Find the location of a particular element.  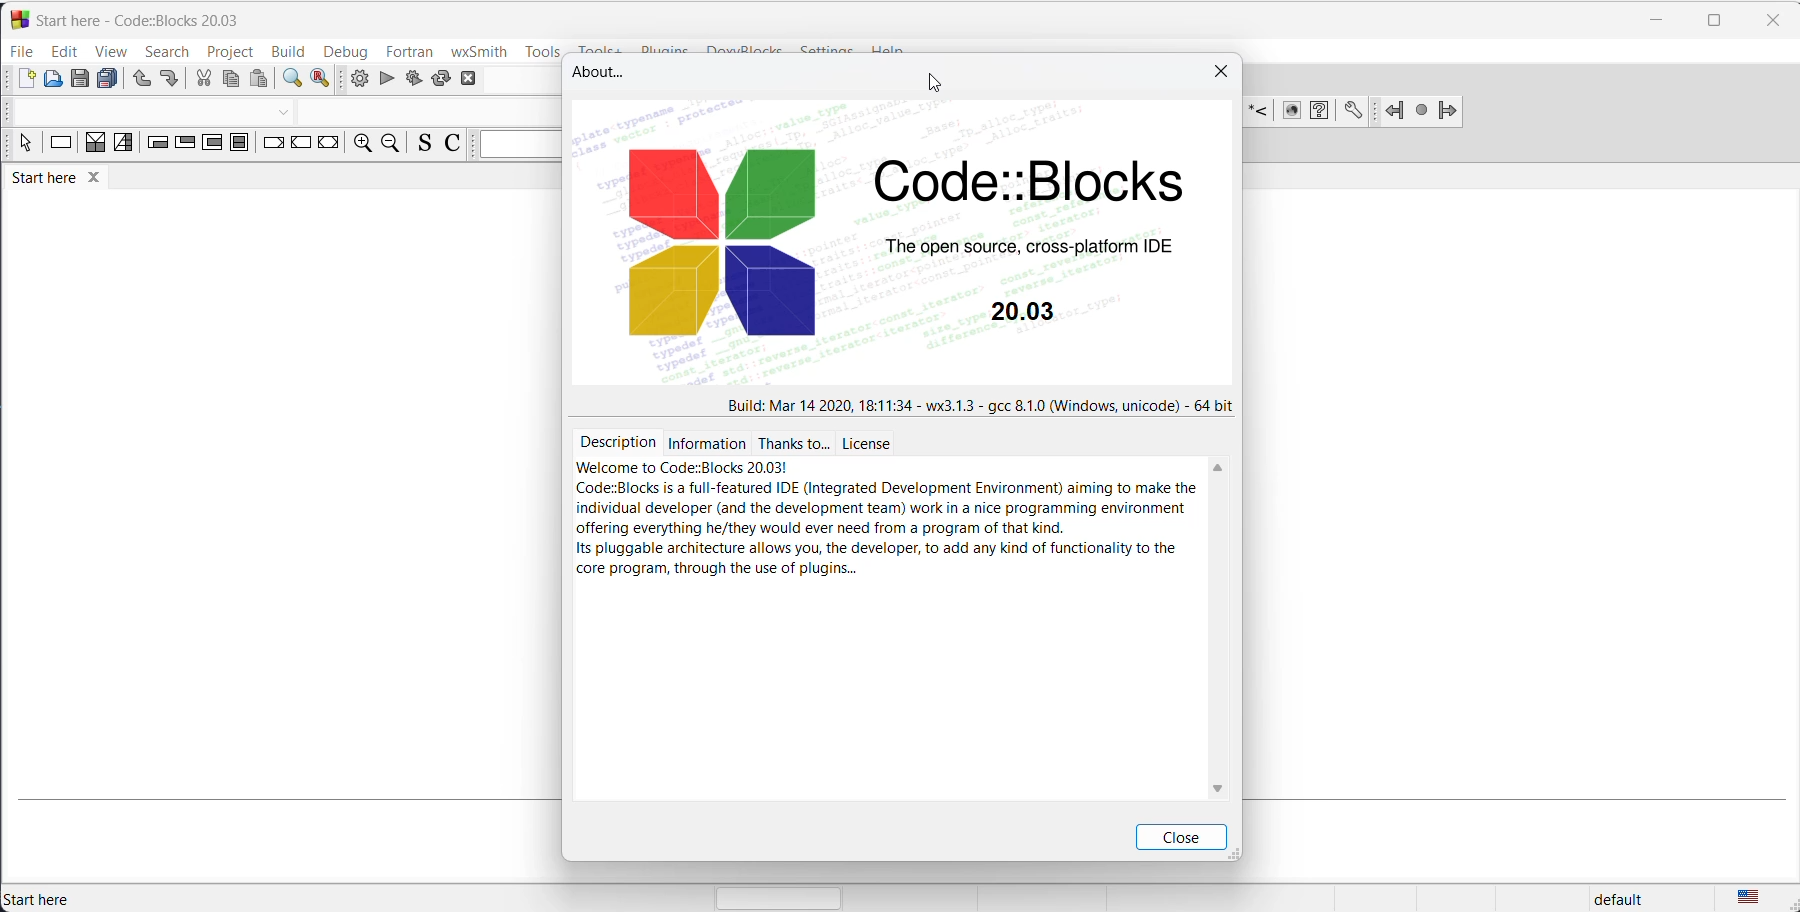

maximize is located at coordinates (1717, 18).